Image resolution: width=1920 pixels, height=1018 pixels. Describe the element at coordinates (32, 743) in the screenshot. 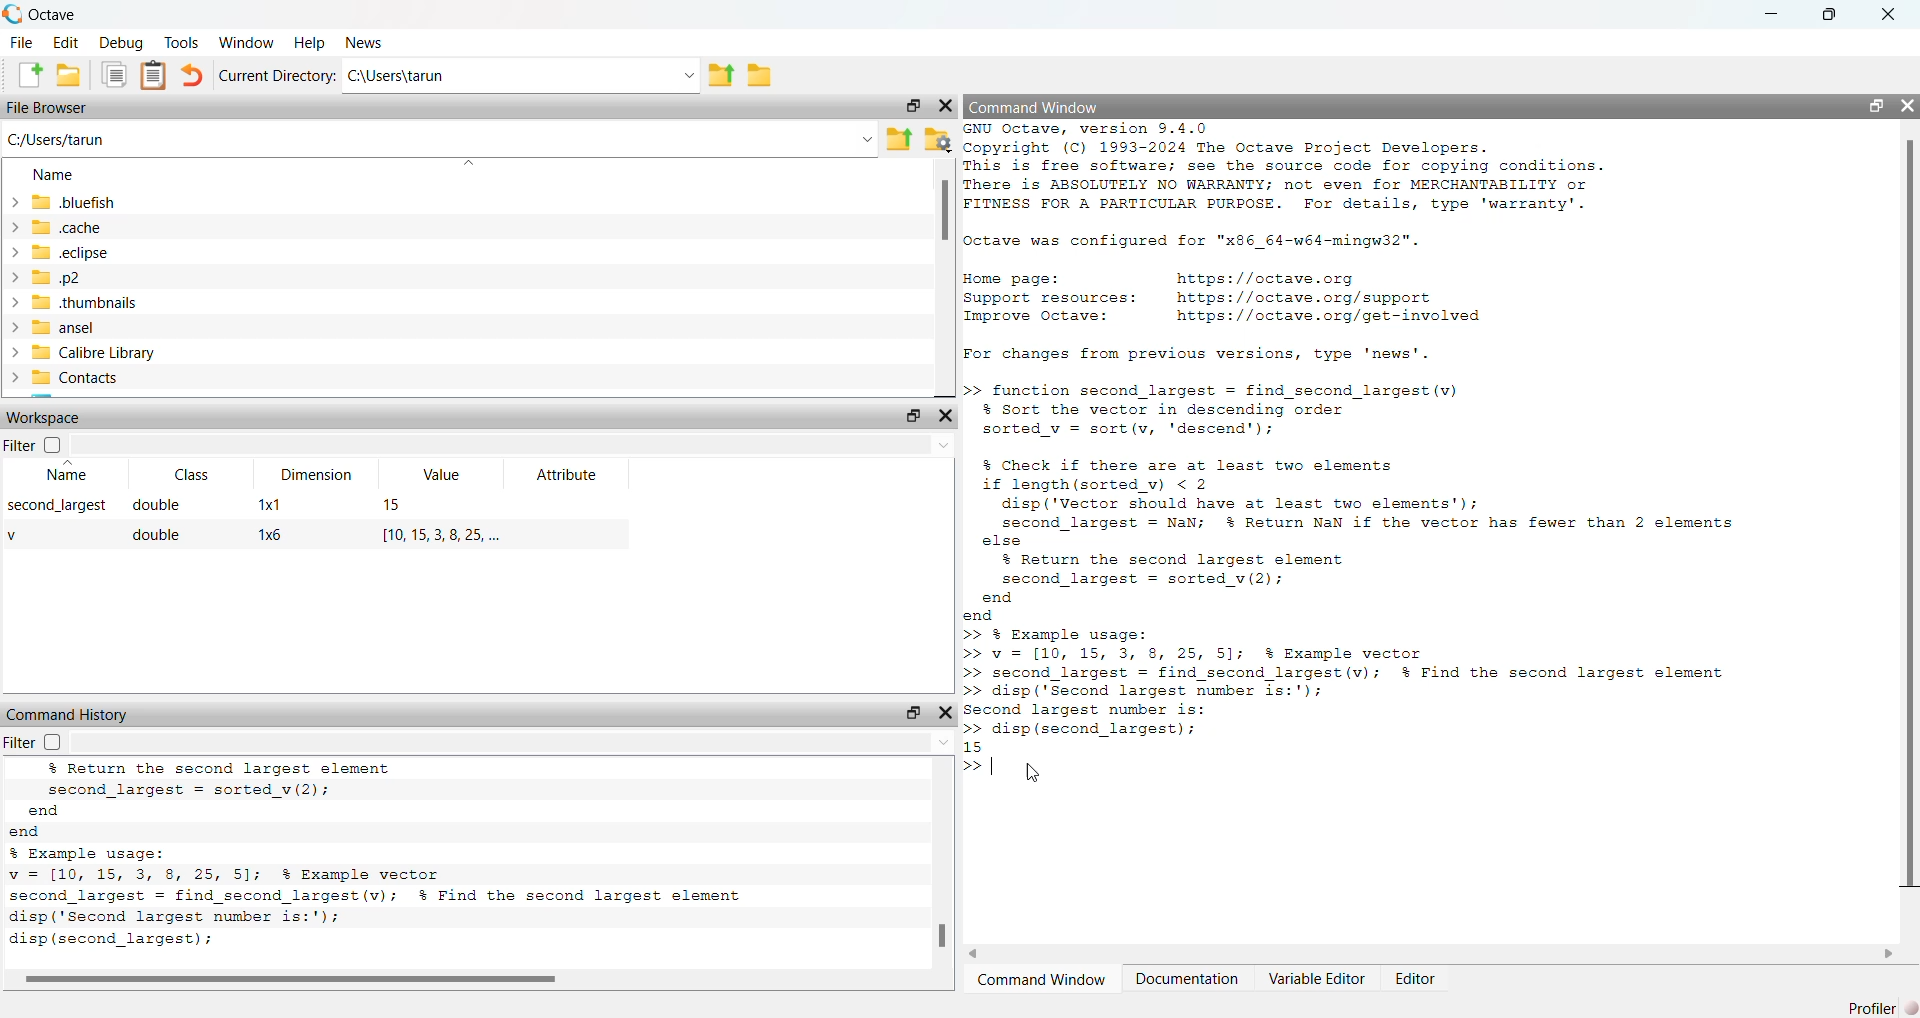

I see `filter` at that location.